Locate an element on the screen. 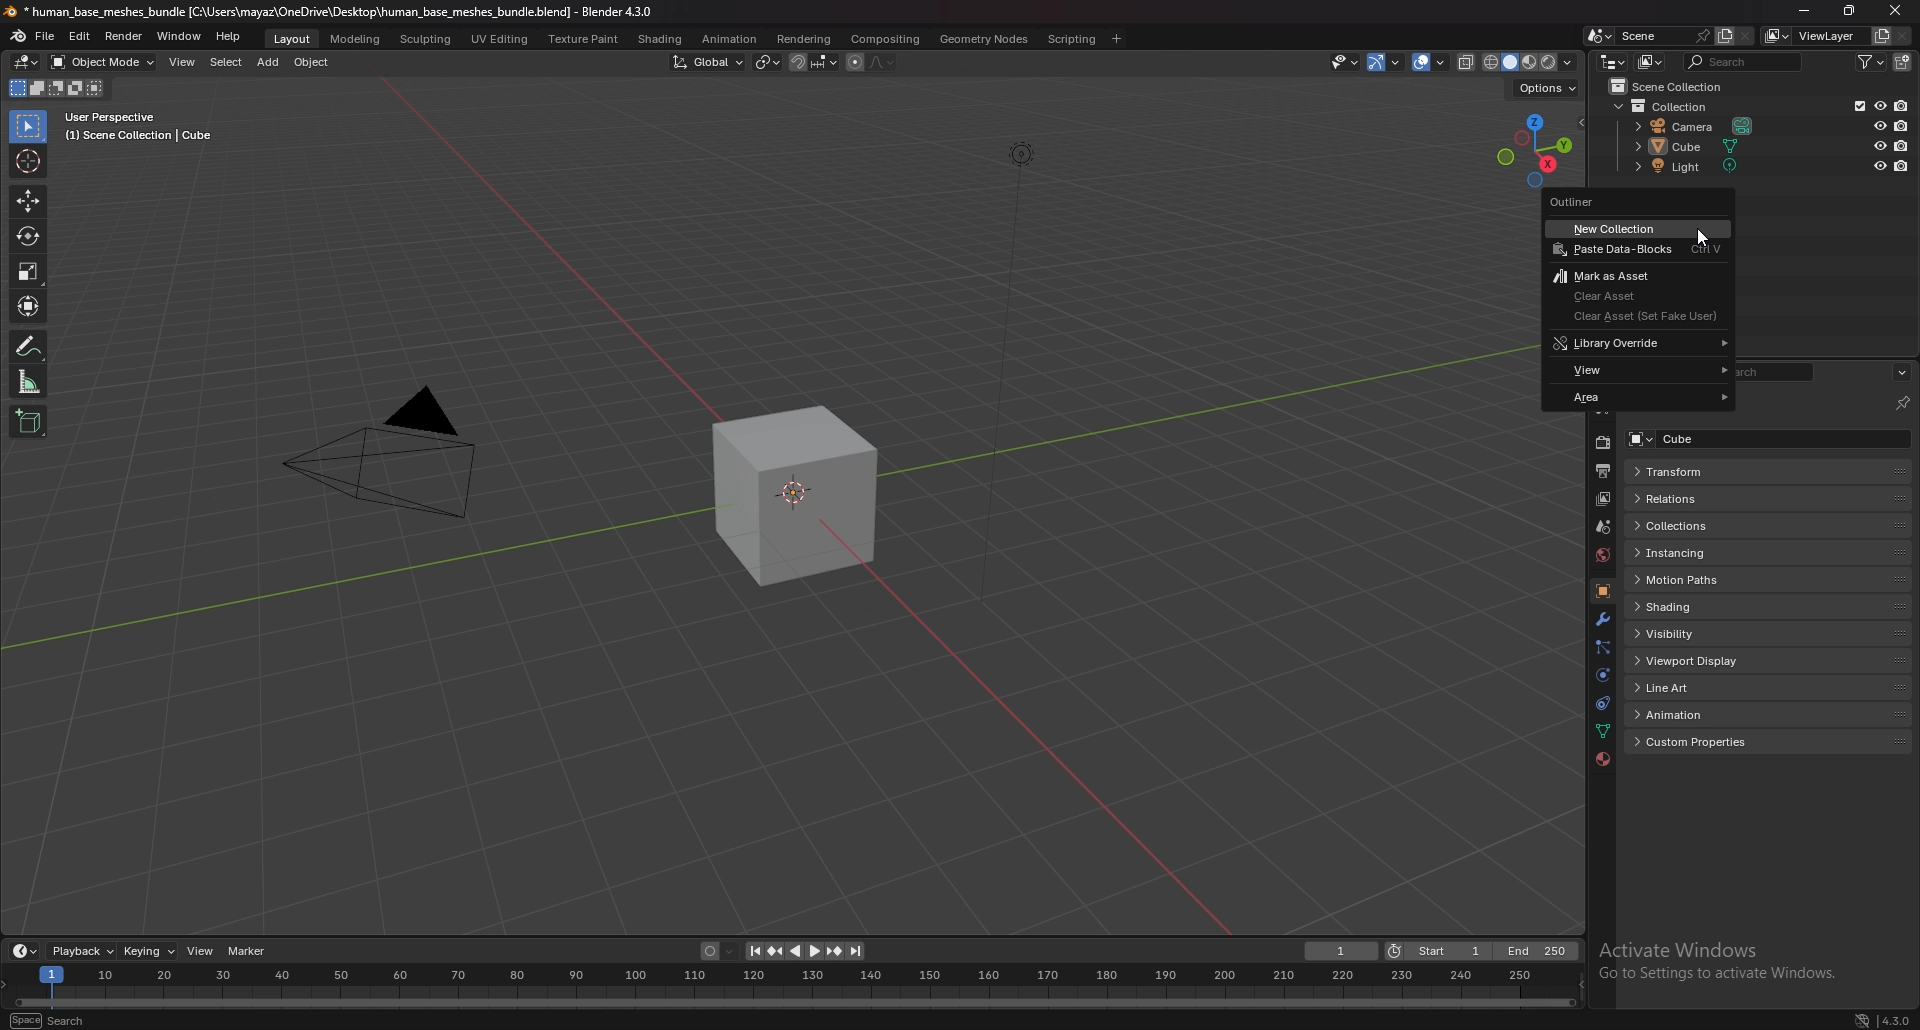  proportional editing objects is located at coordinates (872, 63).